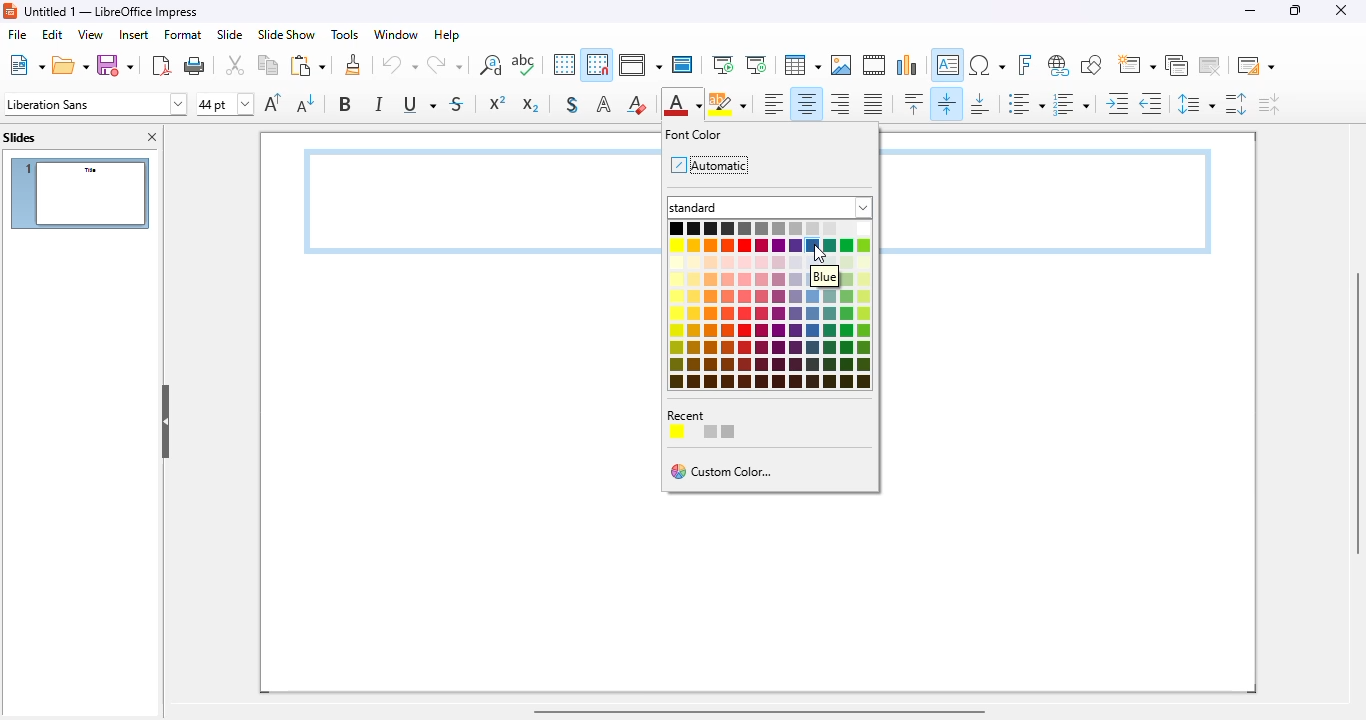 This screenshot has height=720, width=1366. Describe the element at coordinates (694, 134) in the screenshot. I see `font color` at that location.